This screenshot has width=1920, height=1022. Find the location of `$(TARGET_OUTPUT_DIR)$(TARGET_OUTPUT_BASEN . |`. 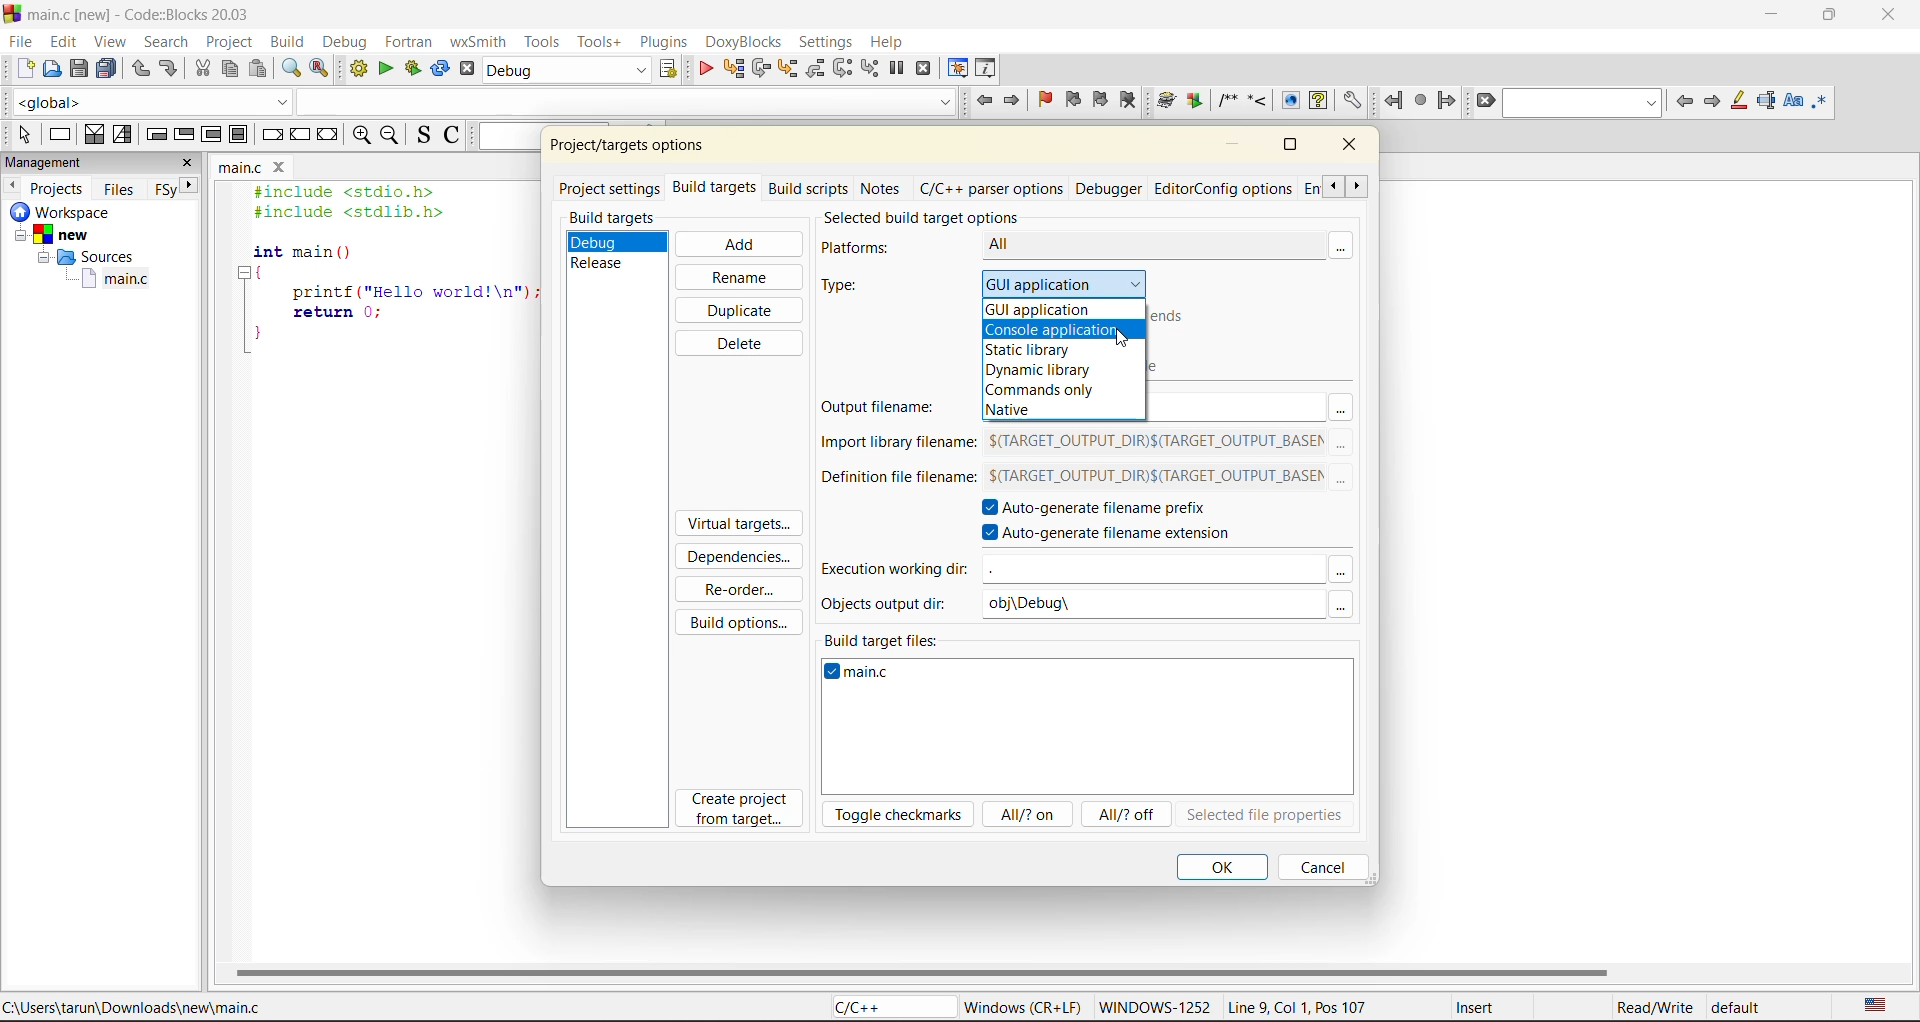

$(TARGET_OUTPUT_DIR)$(TARGET_OUTPUT_BASEN . | is located at coordinates (1151, 479).